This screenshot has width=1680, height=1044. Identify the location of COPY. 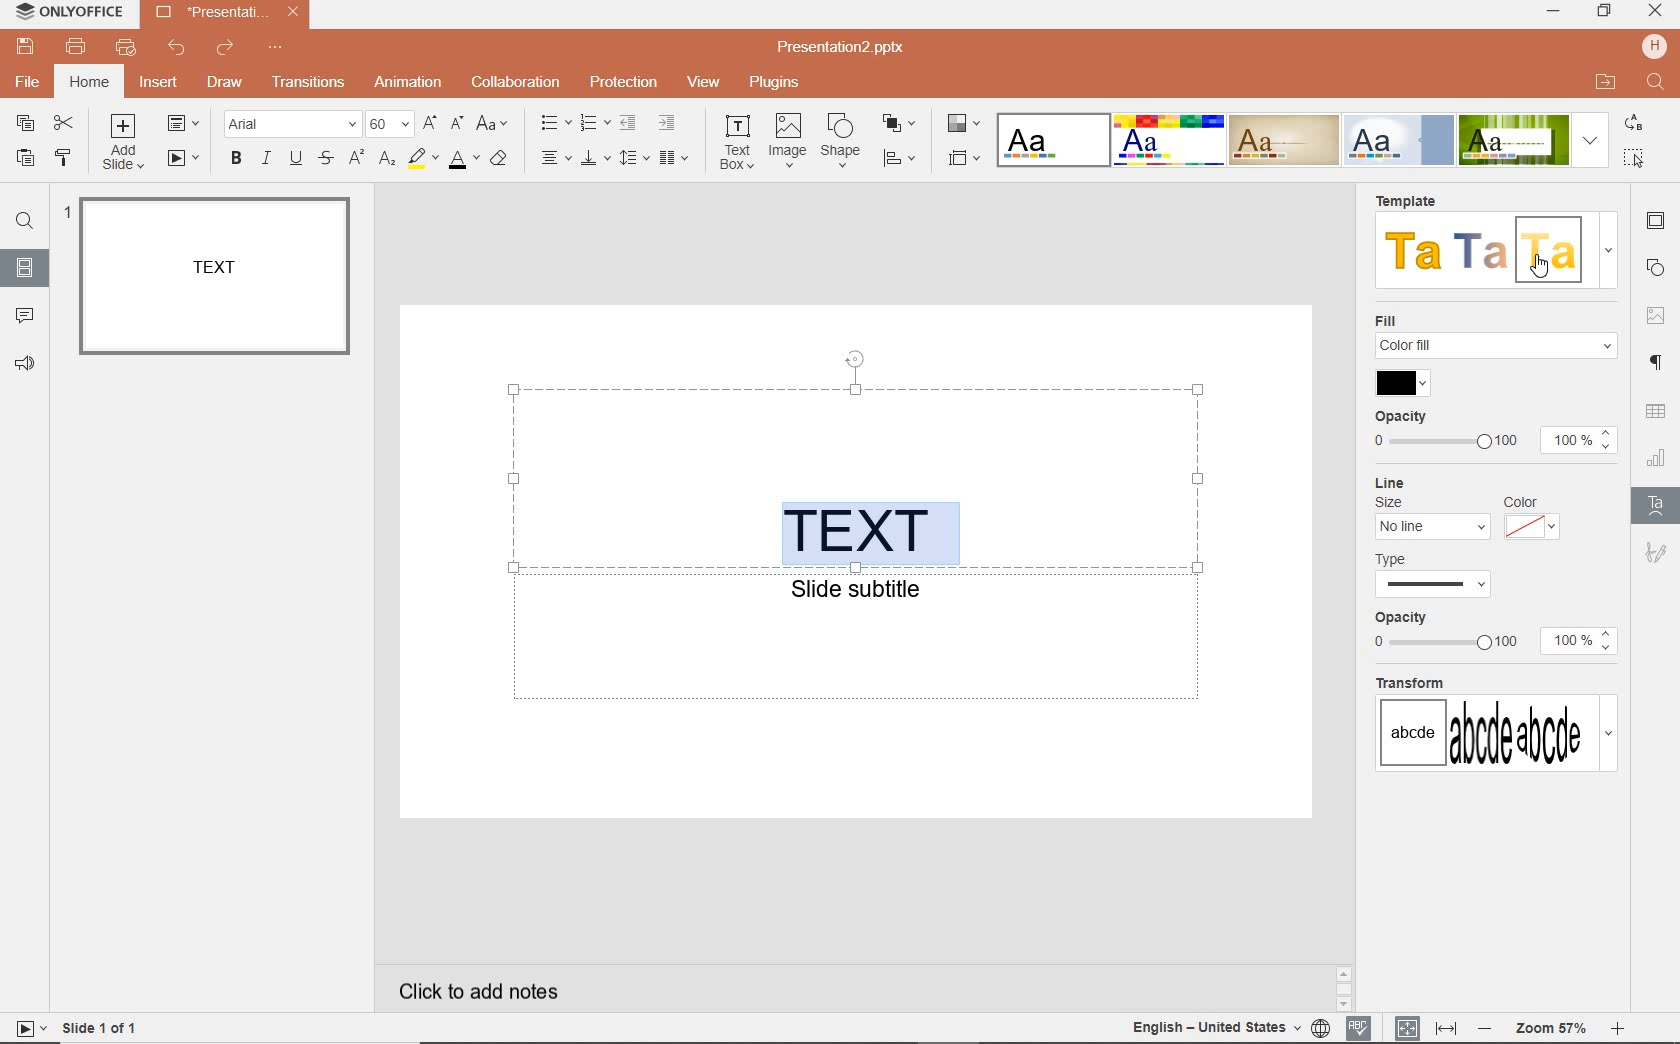
(26, 125).